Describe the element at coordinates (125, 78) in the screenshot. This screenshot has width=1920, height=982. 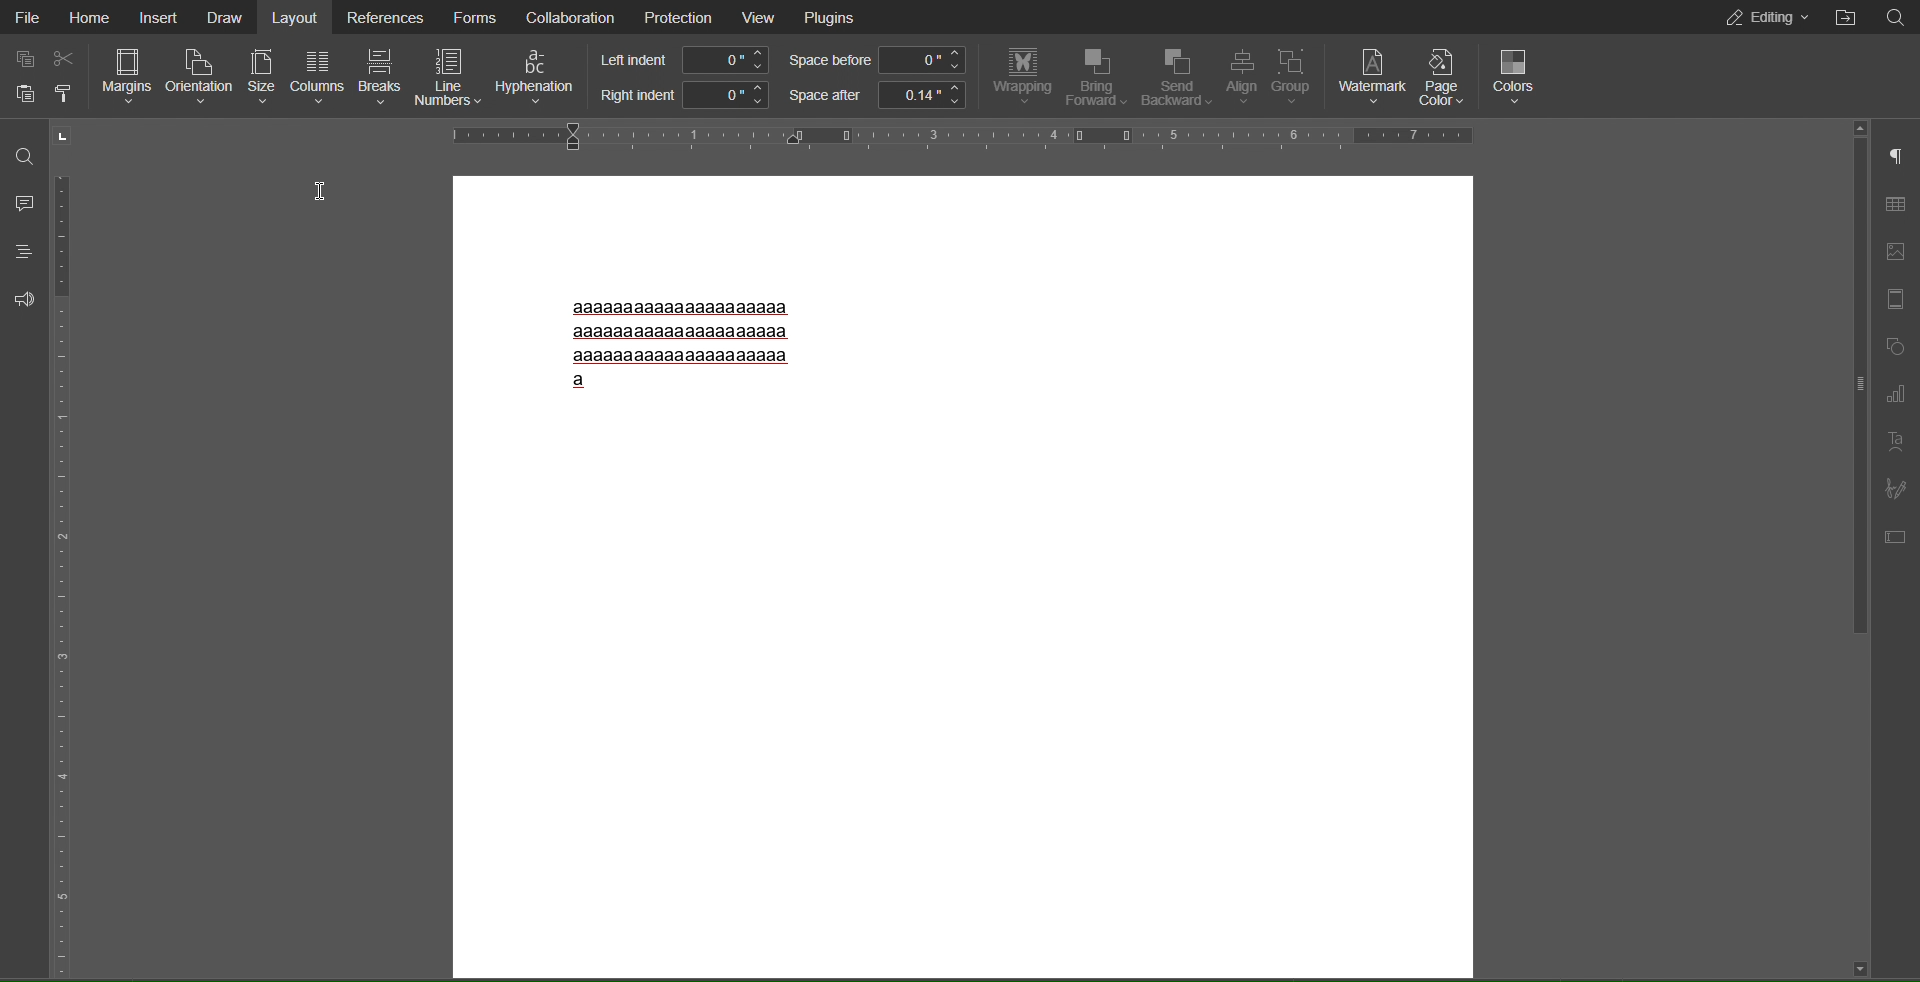
I see `Margins` at that location.